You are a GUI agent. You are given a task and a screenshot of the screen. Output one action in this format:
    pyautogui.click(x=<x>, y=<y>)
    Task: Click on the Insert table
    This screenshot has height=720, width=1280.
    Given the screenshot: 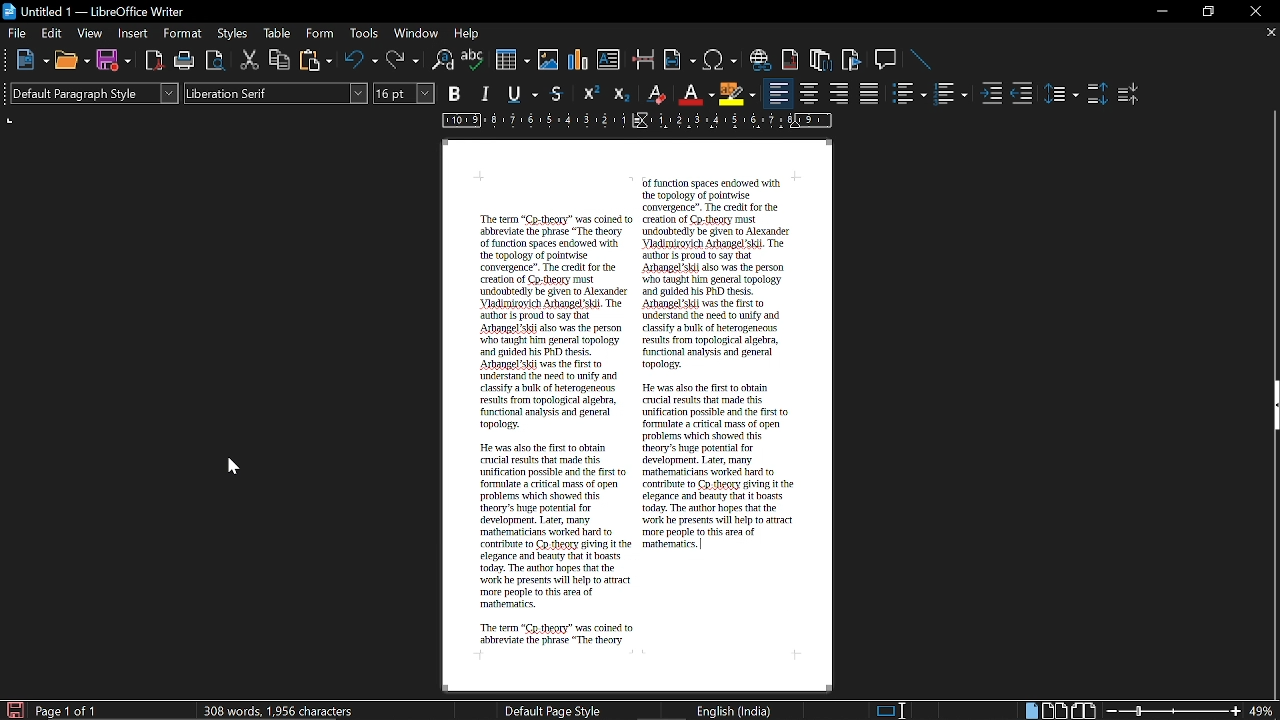 What is the action you would take?
    pyautogui.click(x=512, y=61)
    